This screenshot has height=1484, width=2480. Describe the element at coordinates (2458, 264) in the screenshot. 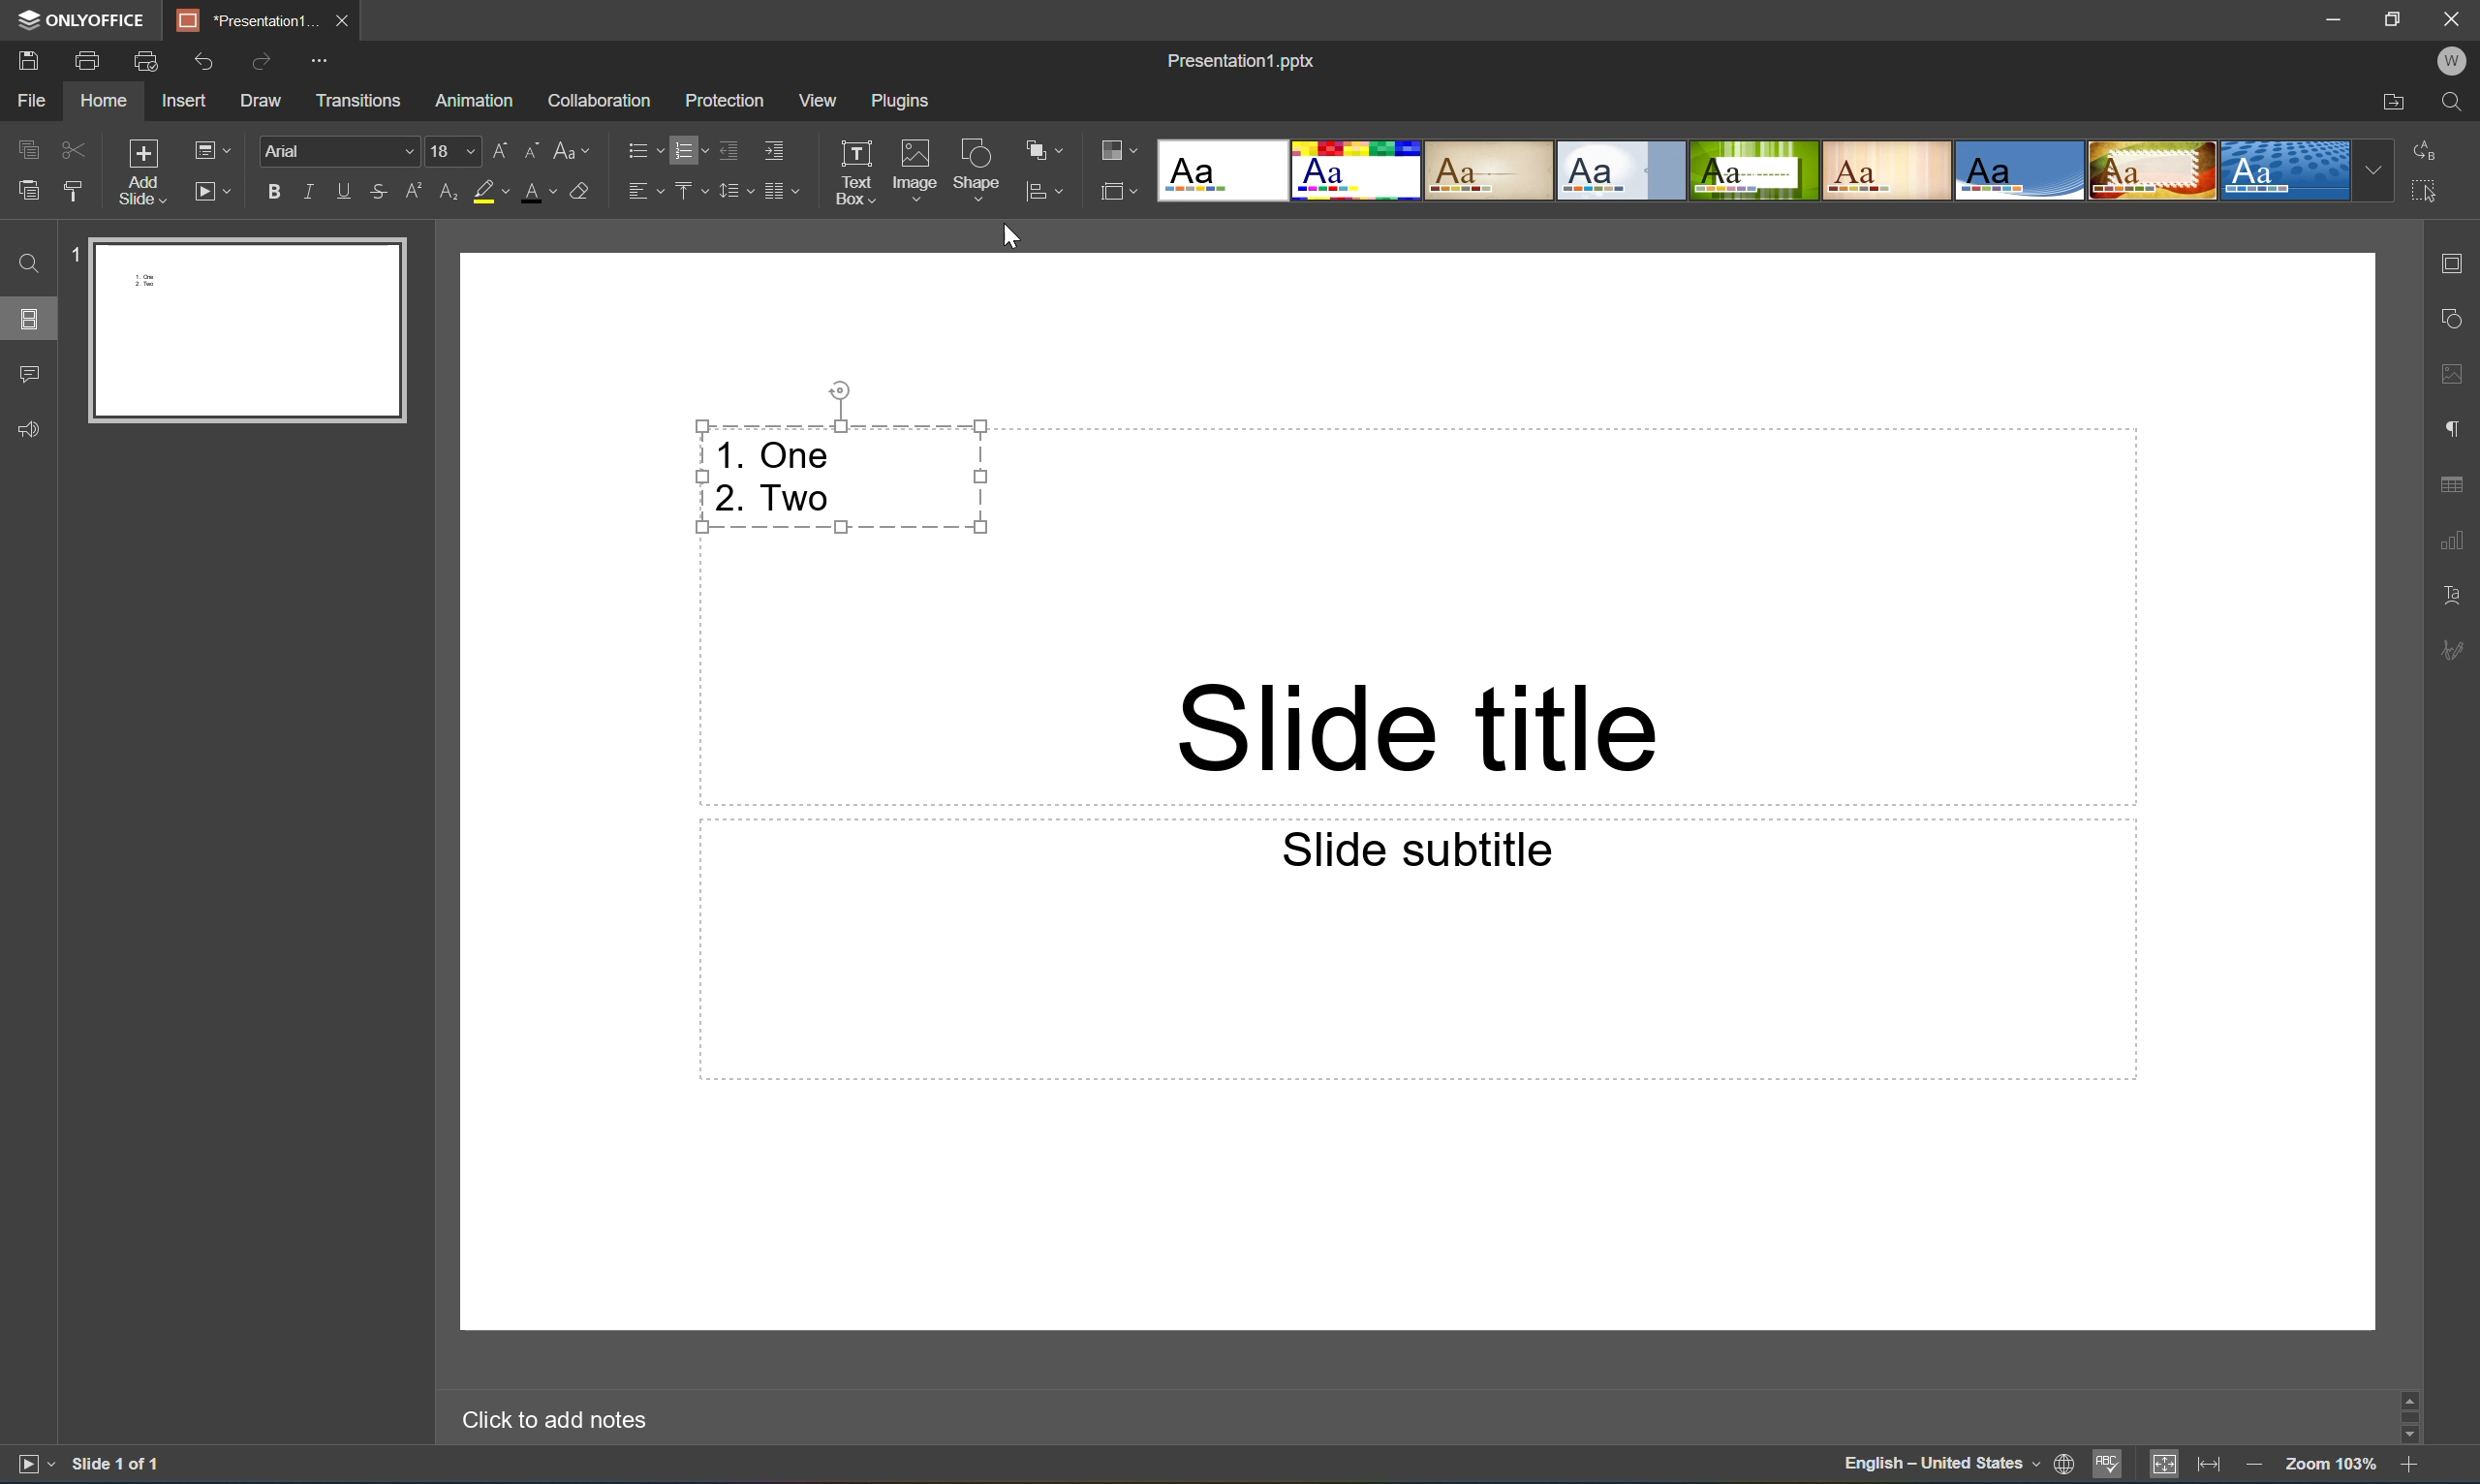

I see `Slide settings` at that location.